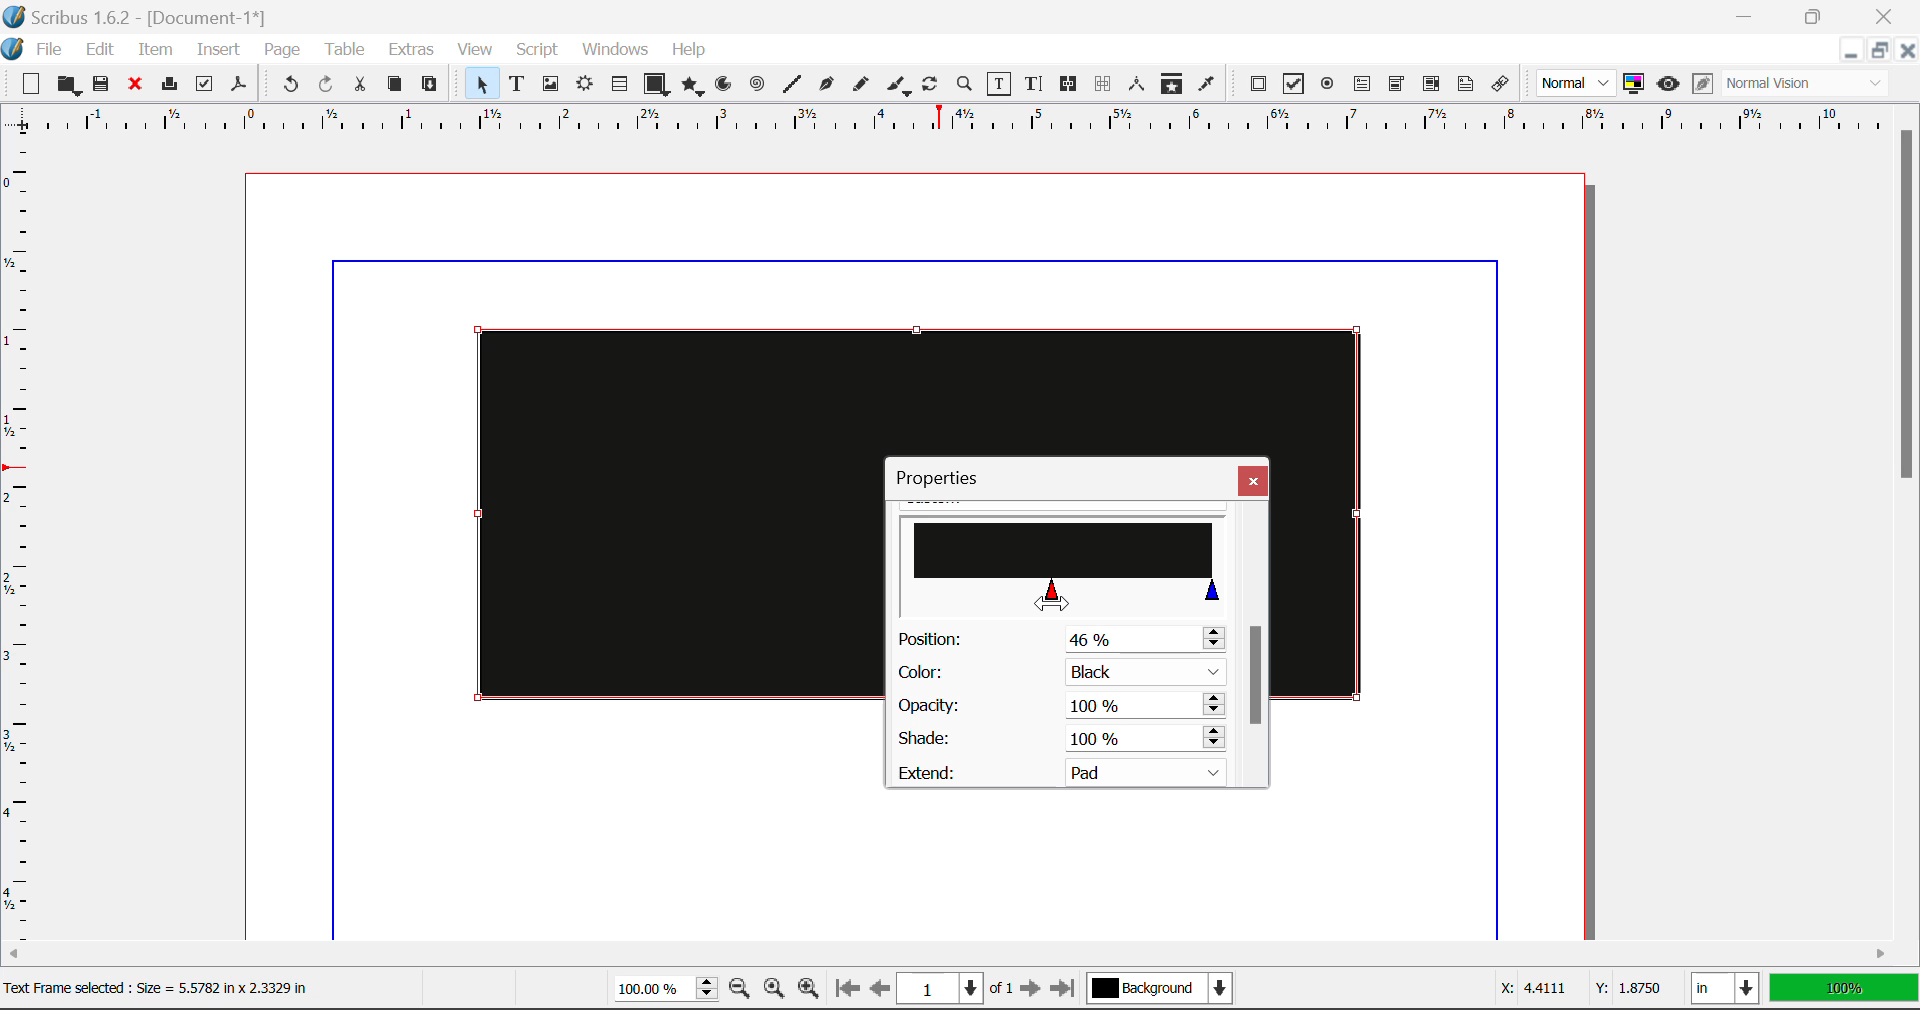 The image size is (1920, 1010). What do you see at coordinates (396, 84) in the screenshot?
I see `Copy` at bounding box center [396, 84].